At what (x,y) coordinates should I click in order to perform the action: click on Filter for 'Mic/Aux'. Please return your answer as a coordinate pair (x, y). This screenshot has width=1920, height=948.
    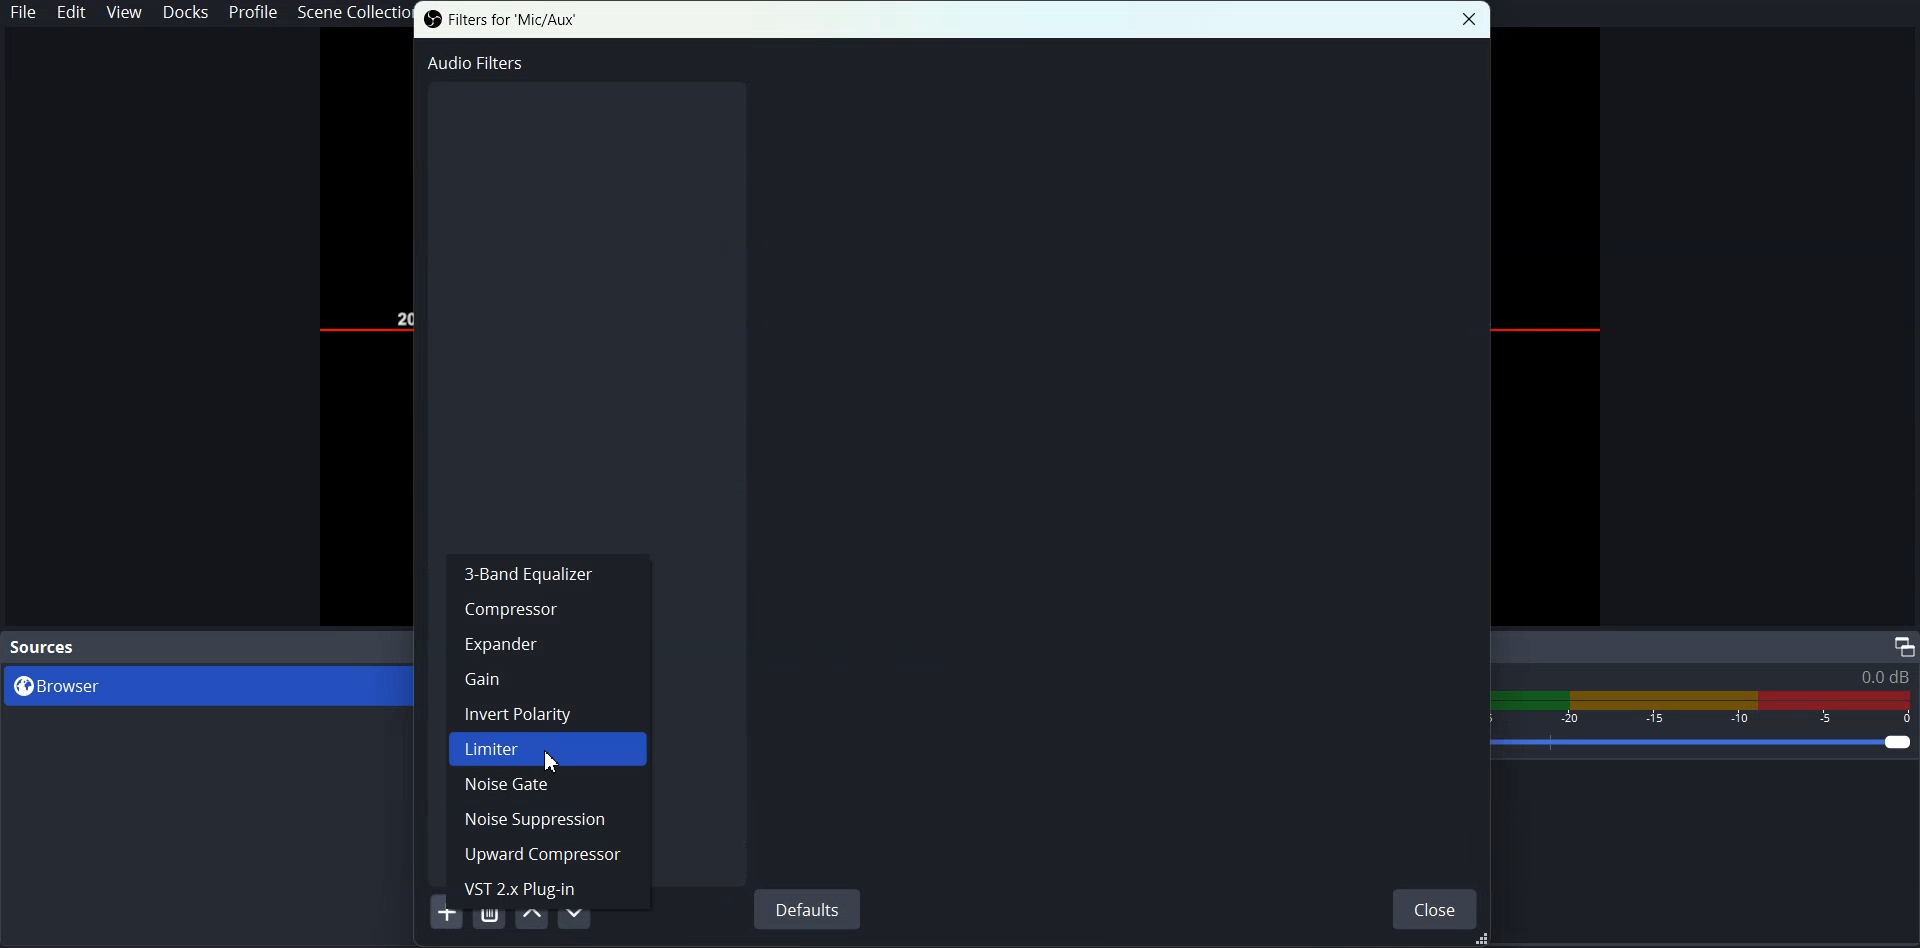
    Looking at the image, I should click on (500, 20).